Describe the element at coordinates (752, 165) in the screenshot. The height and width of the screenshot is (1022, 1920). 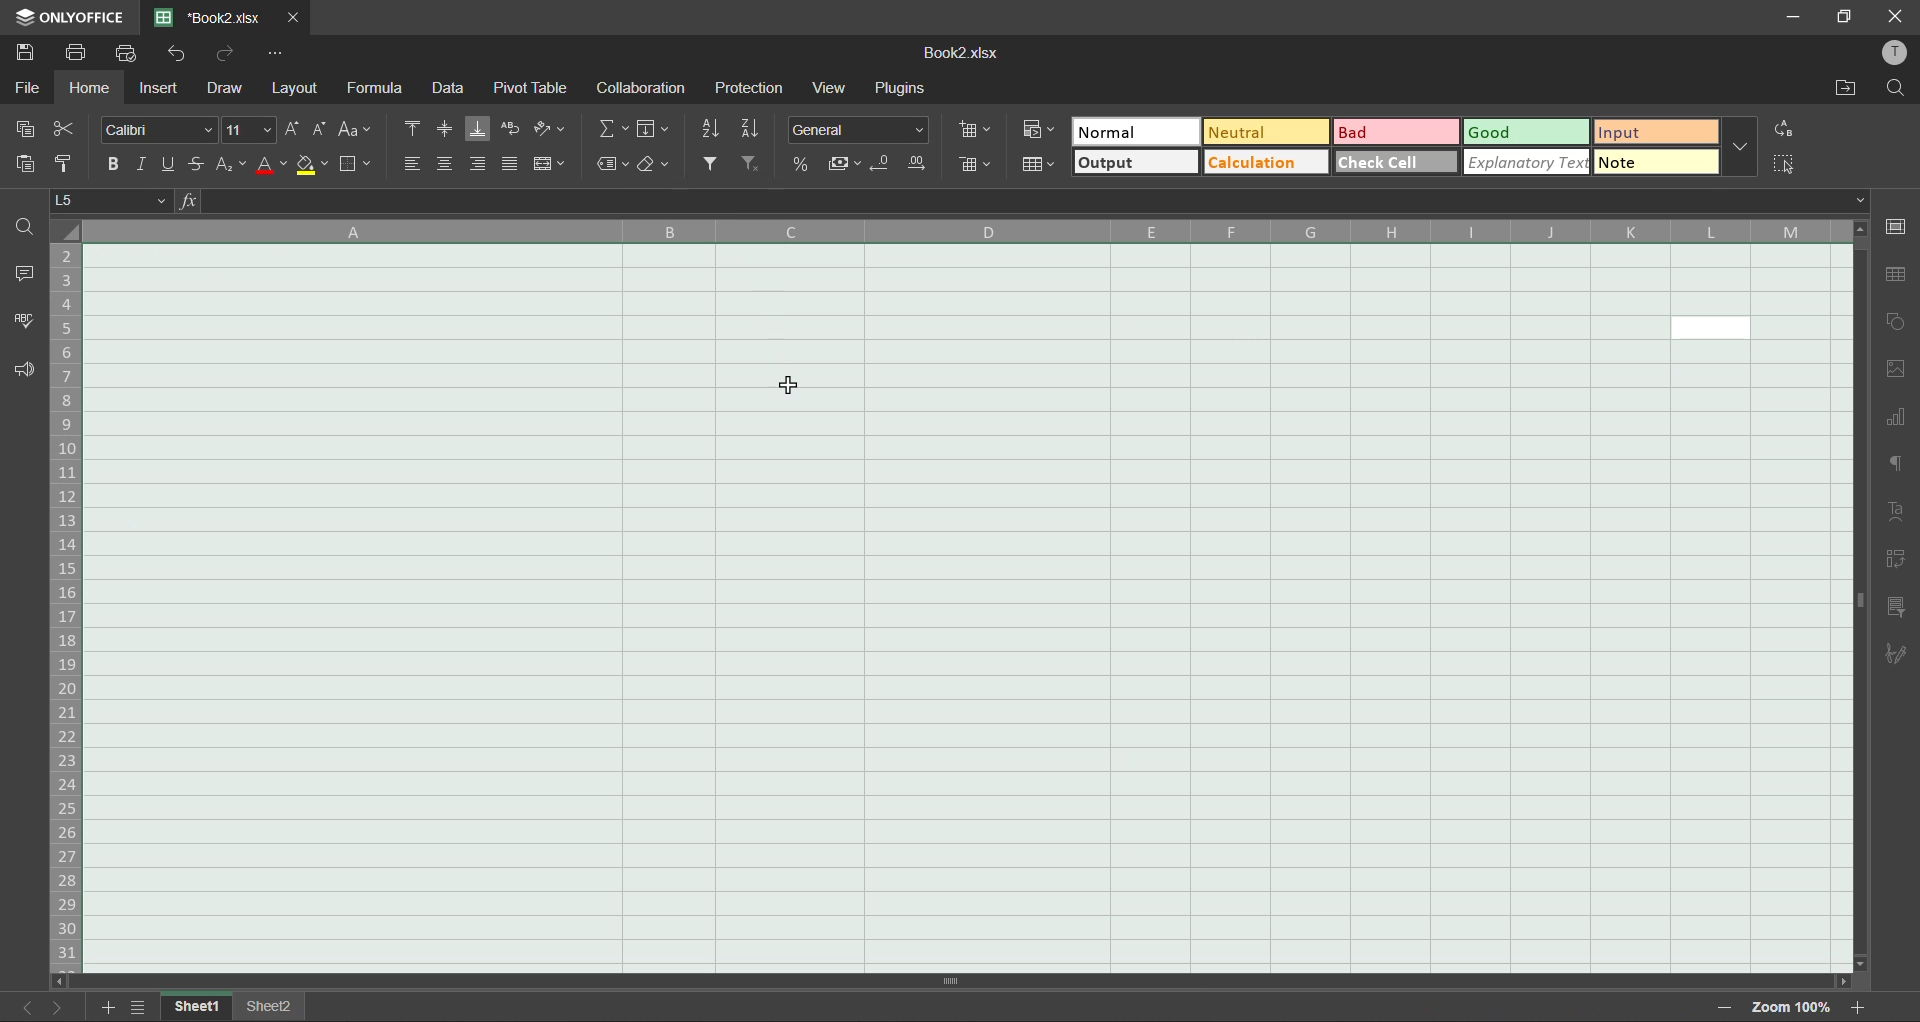
I see `clear filter` at that location.